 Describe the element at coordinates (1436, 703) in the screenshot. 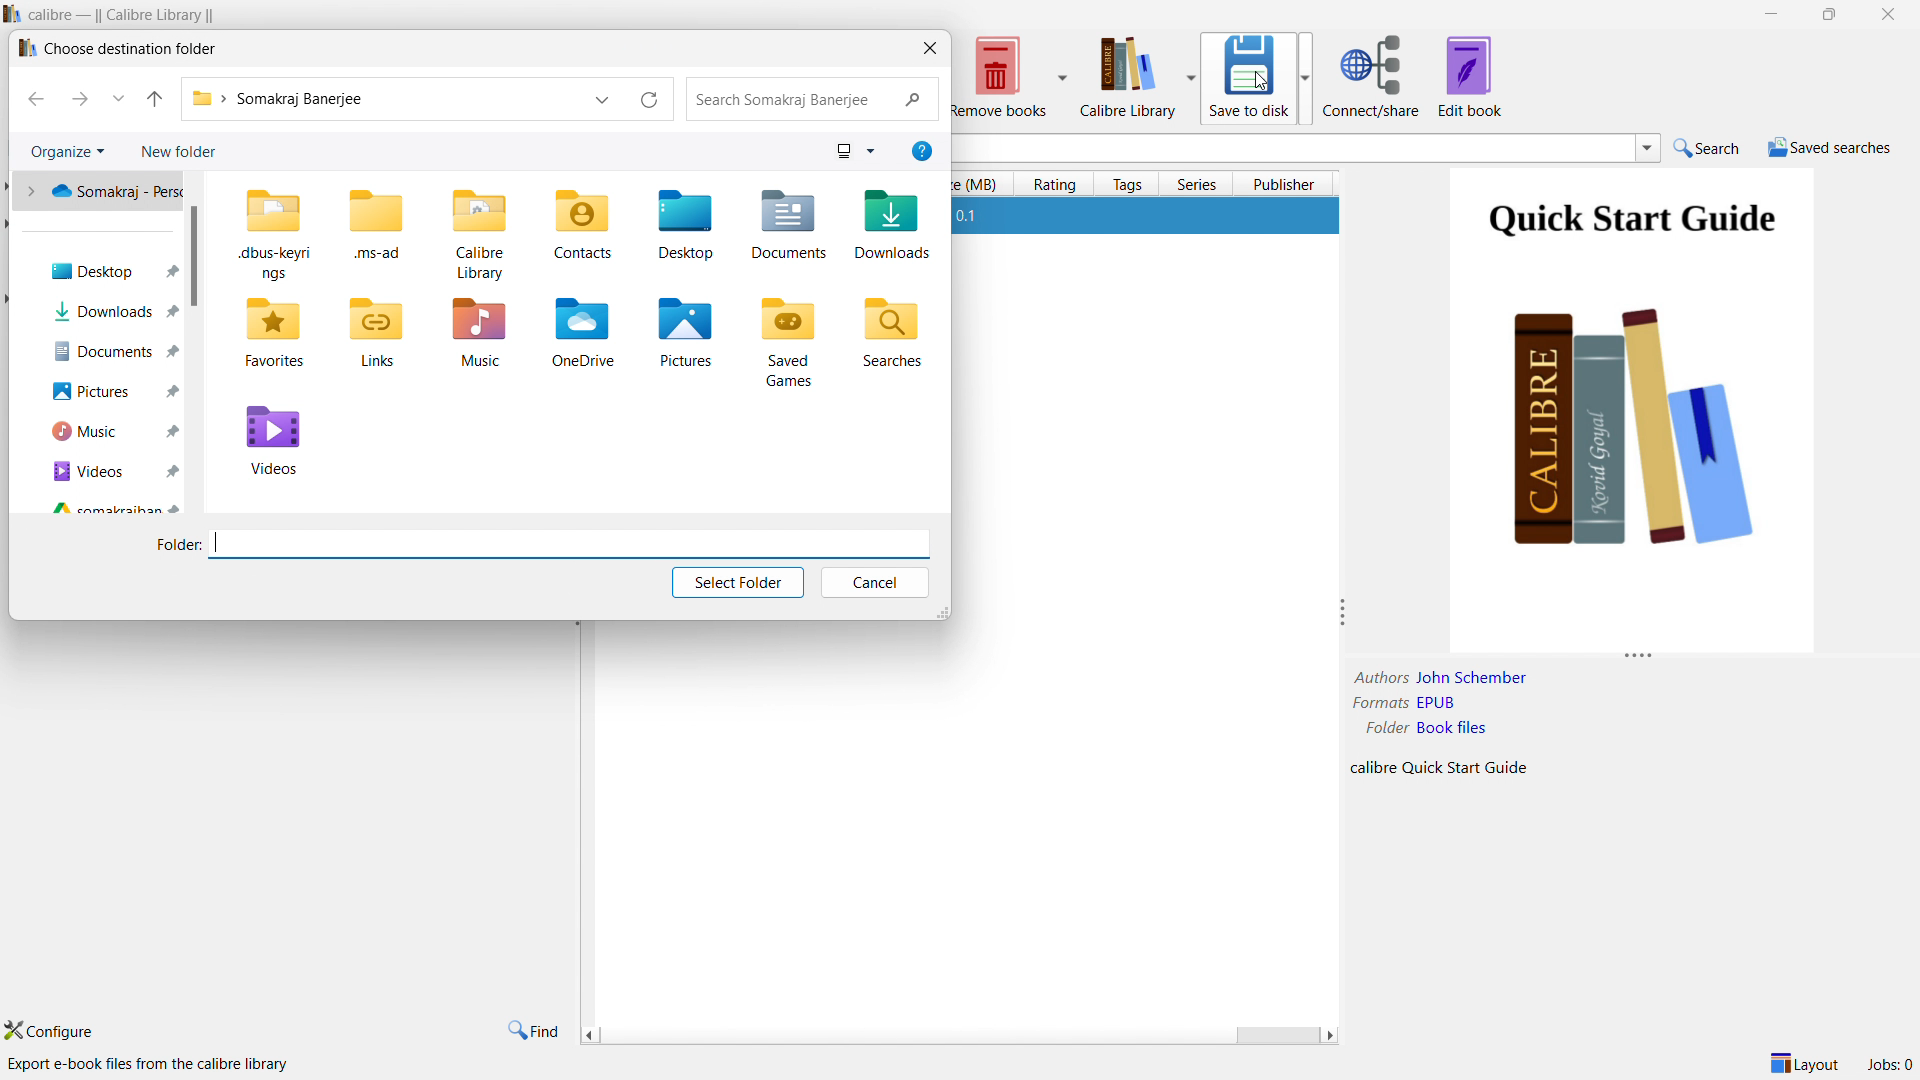

I see `EPUB` at that location.